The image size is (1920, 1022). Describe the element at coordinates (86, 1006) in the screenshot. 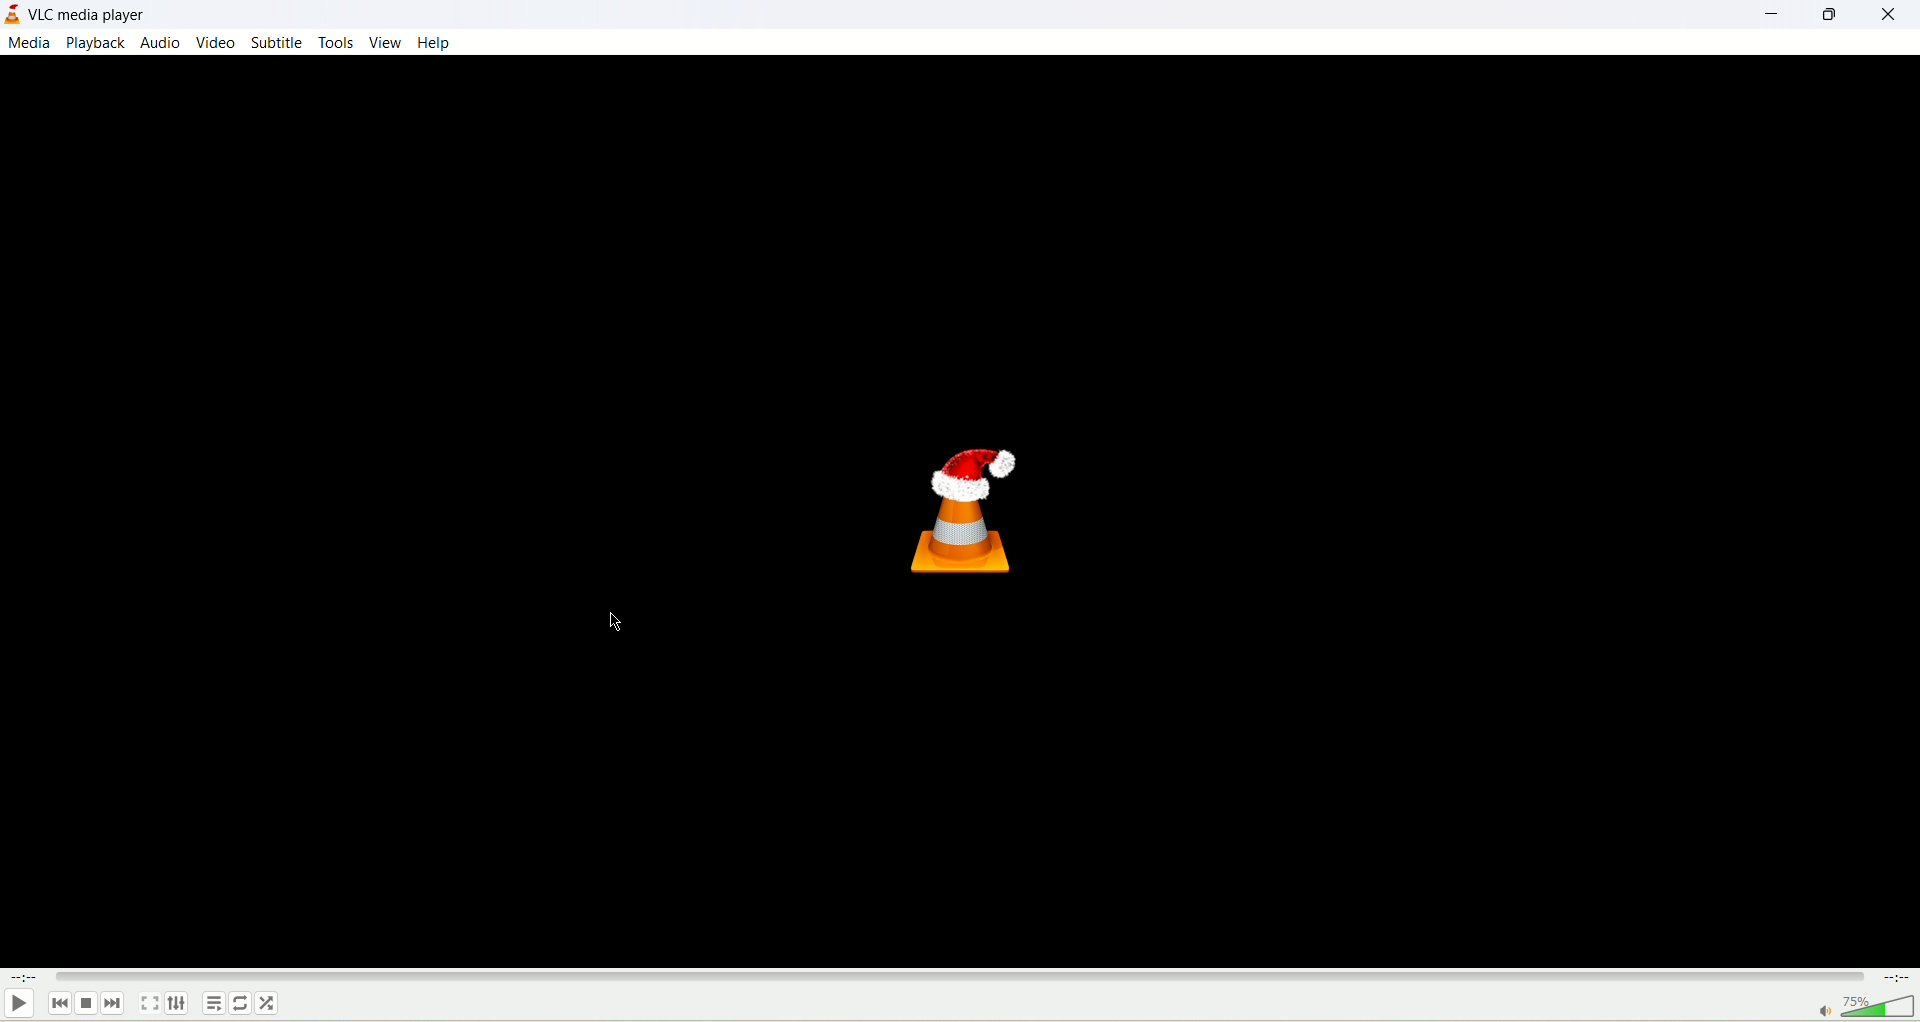

I see `stop` at that location.